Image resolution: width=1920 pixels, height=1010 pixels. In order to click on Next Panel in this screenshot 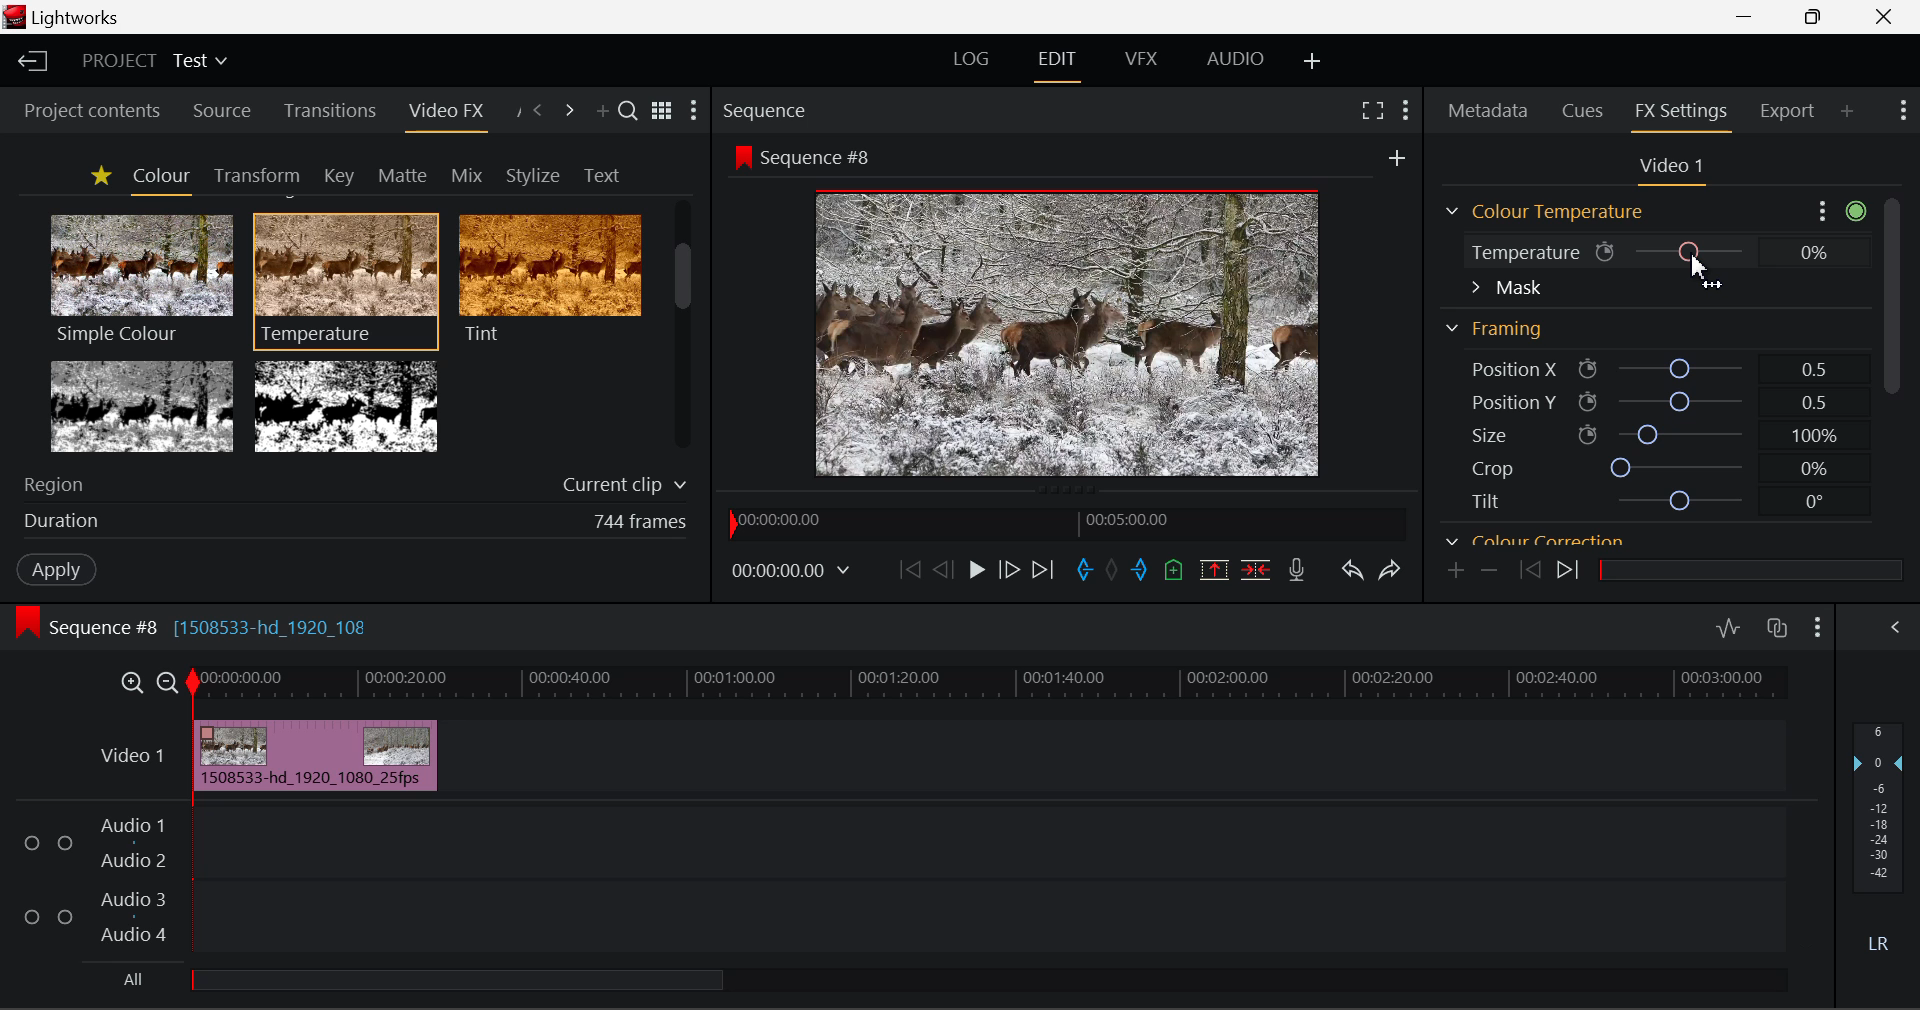, I will do `click(569, 109)`.